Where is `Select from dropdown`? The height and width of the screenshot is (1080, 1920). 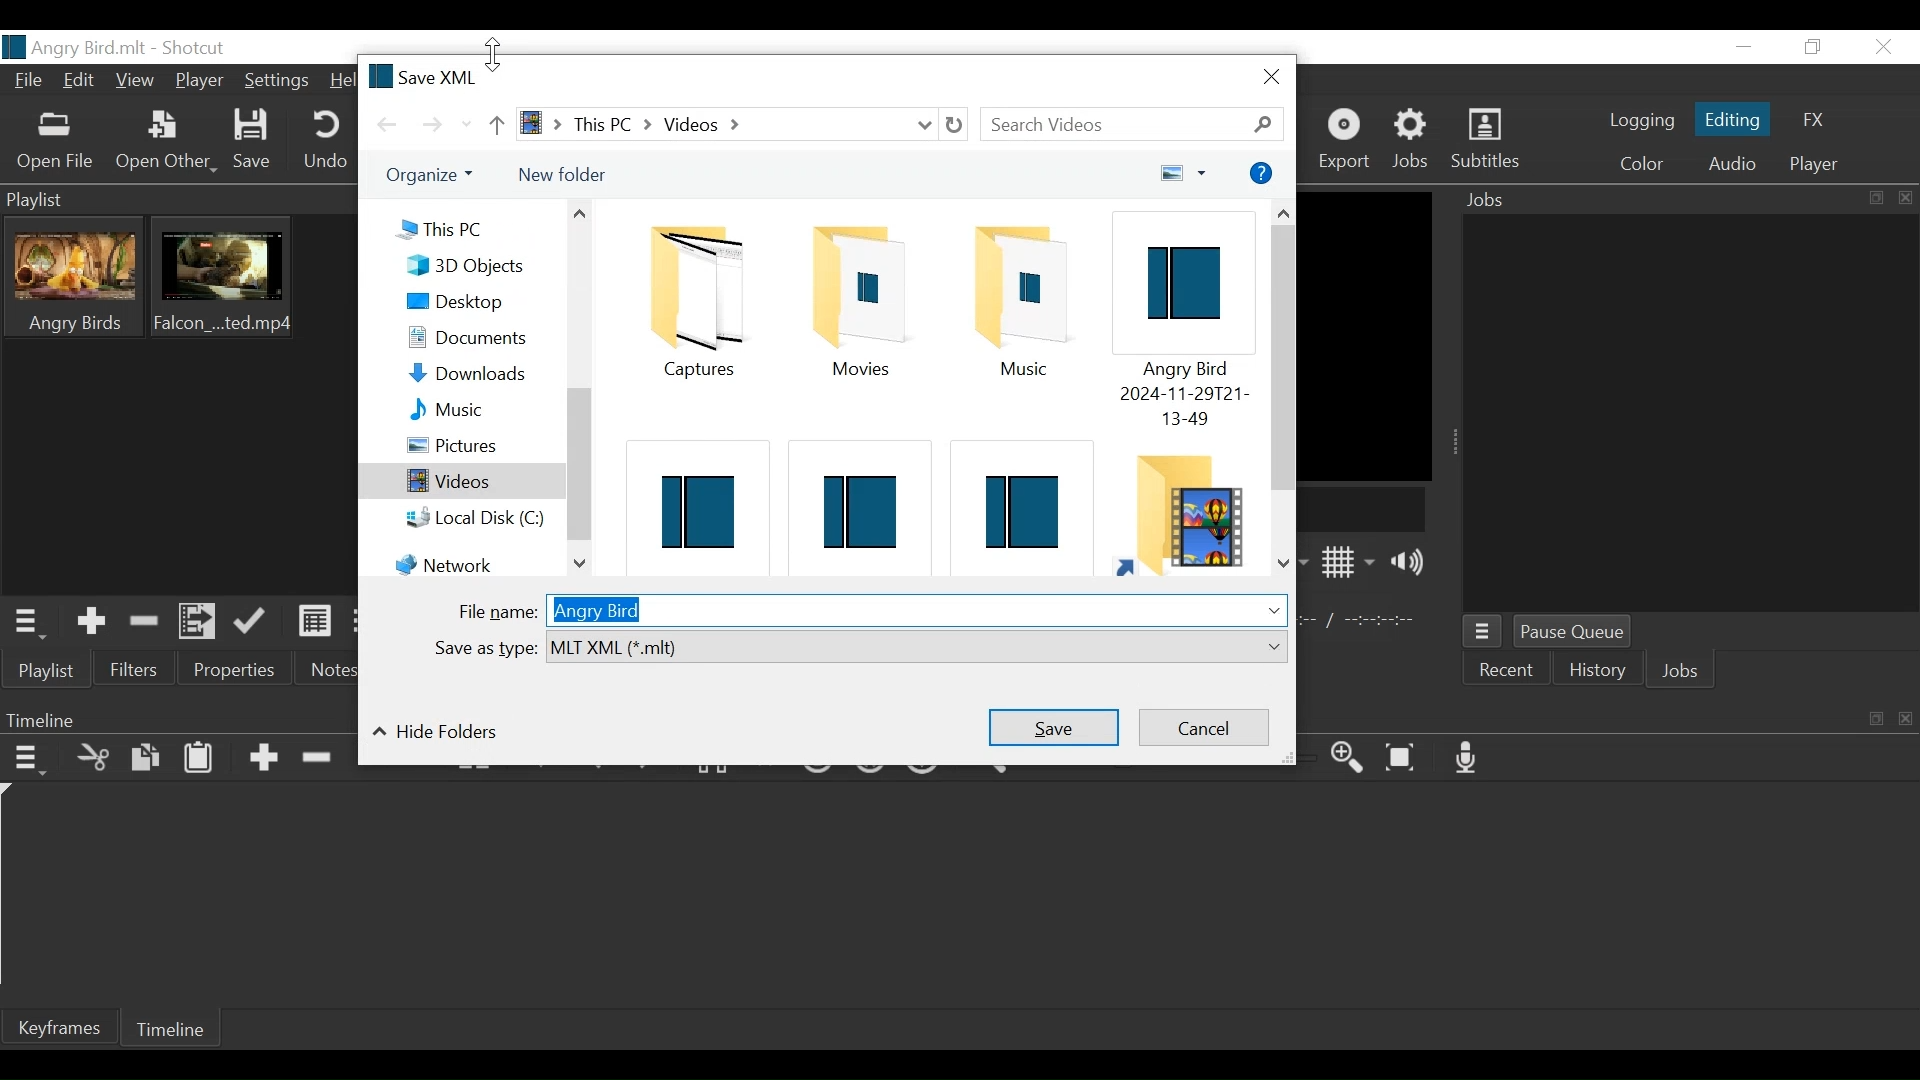
Select from dropdown is located at coordinates (915, 647).